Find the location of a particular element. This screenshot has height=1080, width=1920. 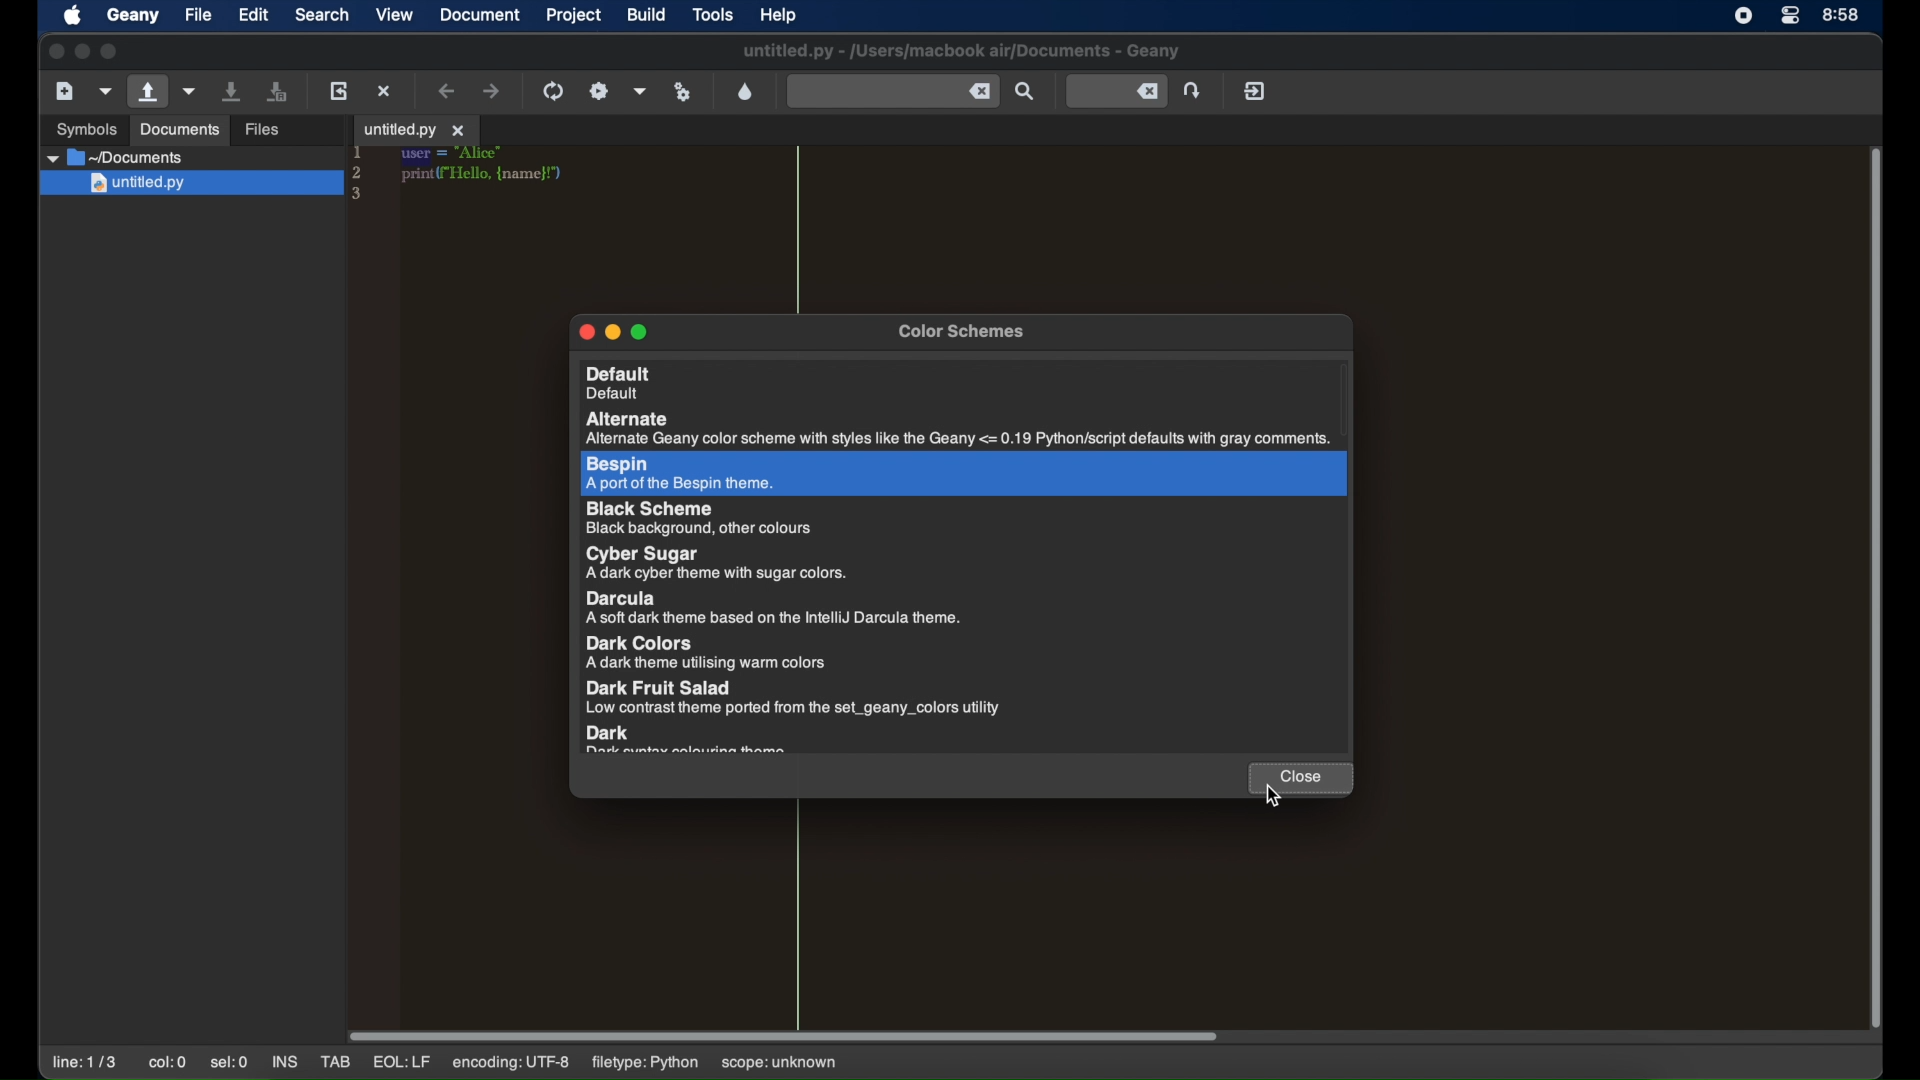

open current file is located at coordinates (191, 91).